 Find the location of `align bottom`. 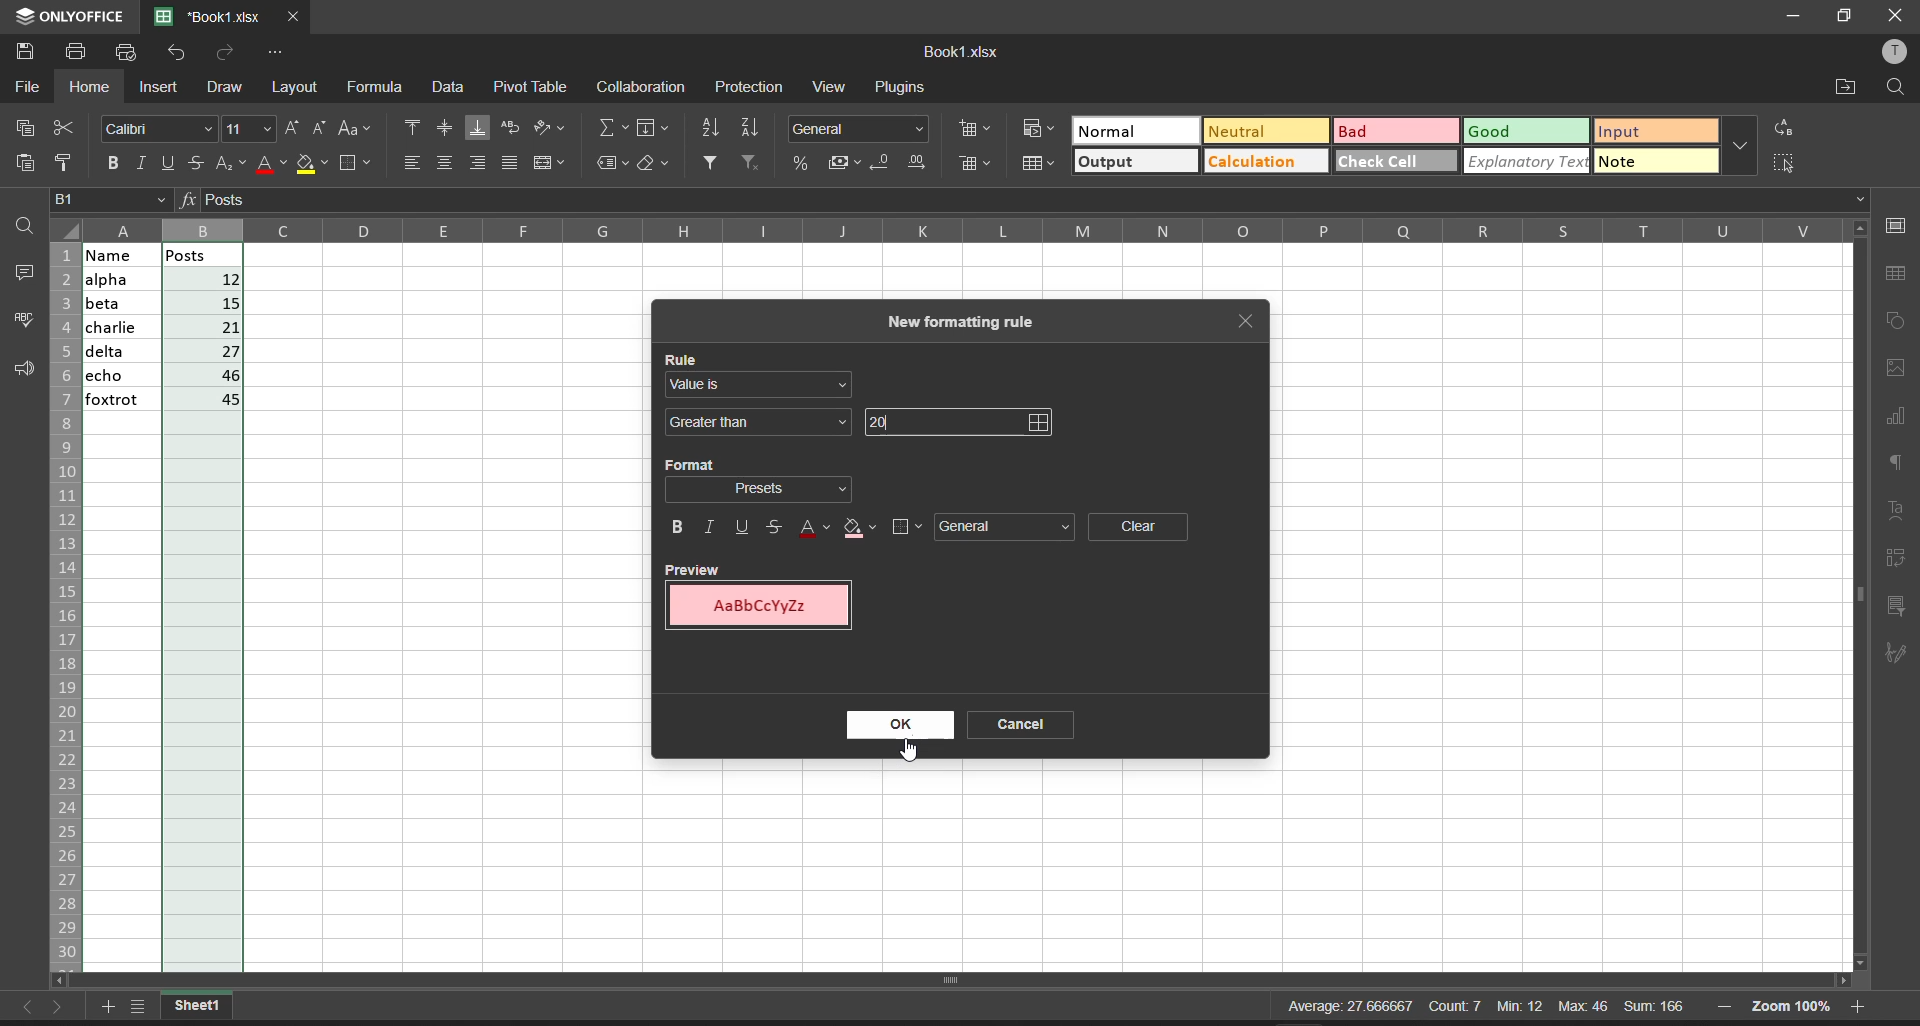

align bottom is located at coordinates (473, 128).